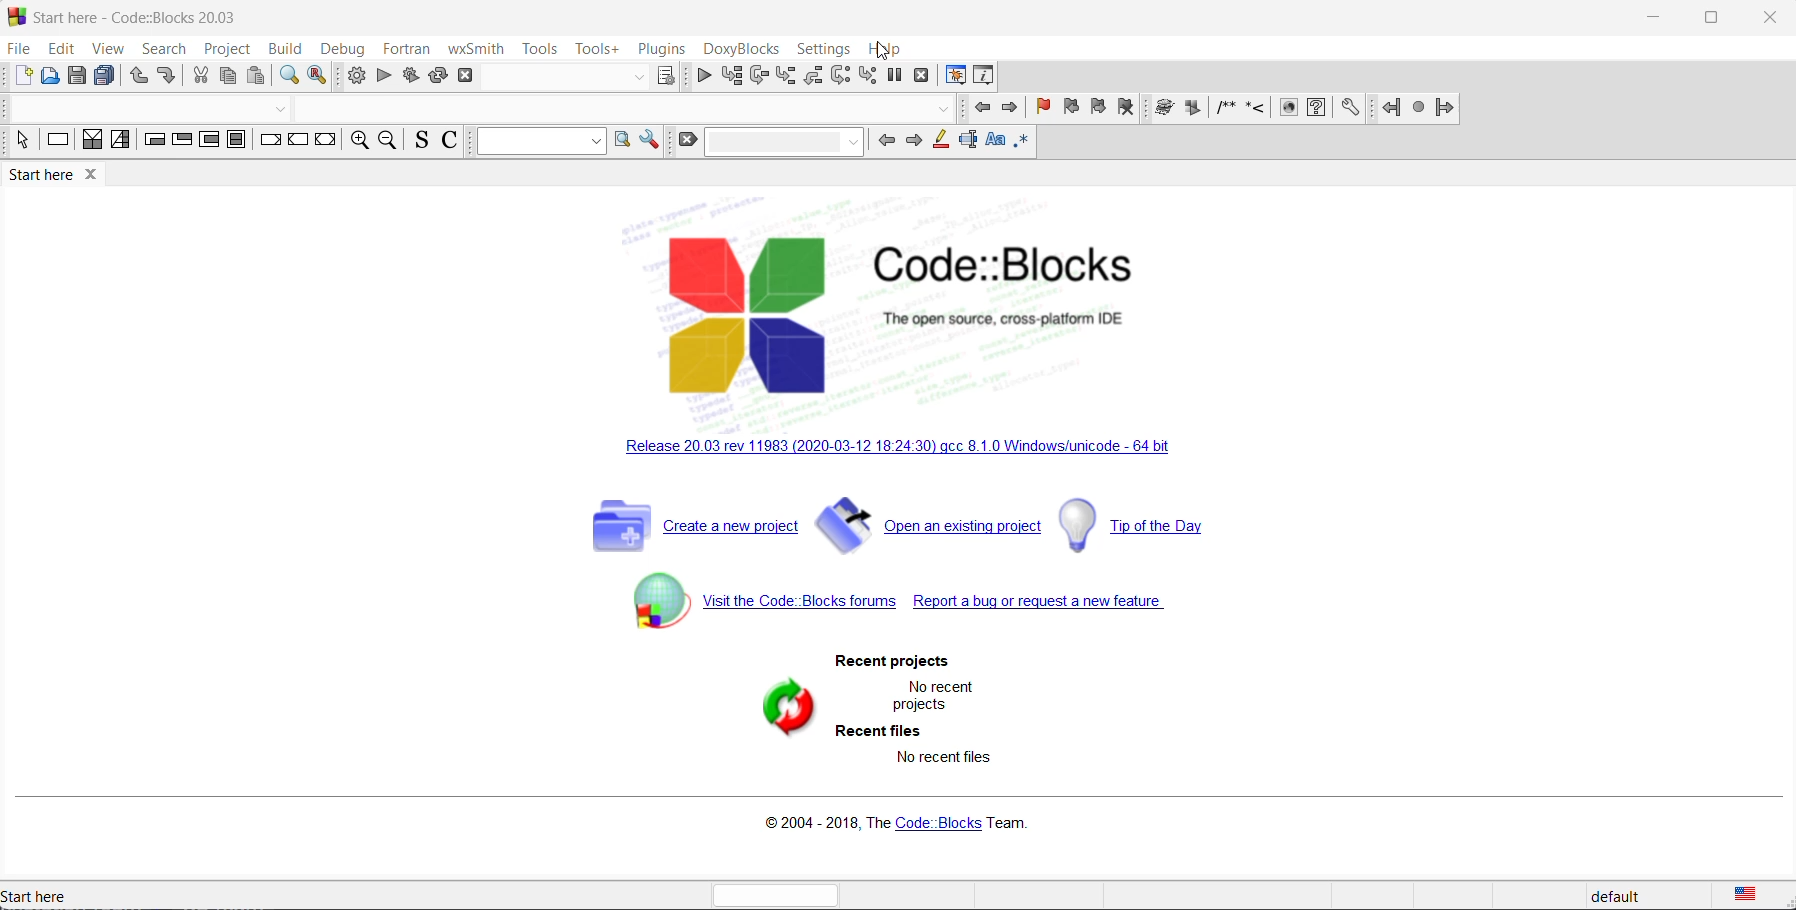 The image size is (1796, 910). What do you see at coordinates (120, 144) in the screenshot?
I see `selection ` at bounding box center [120, 144].